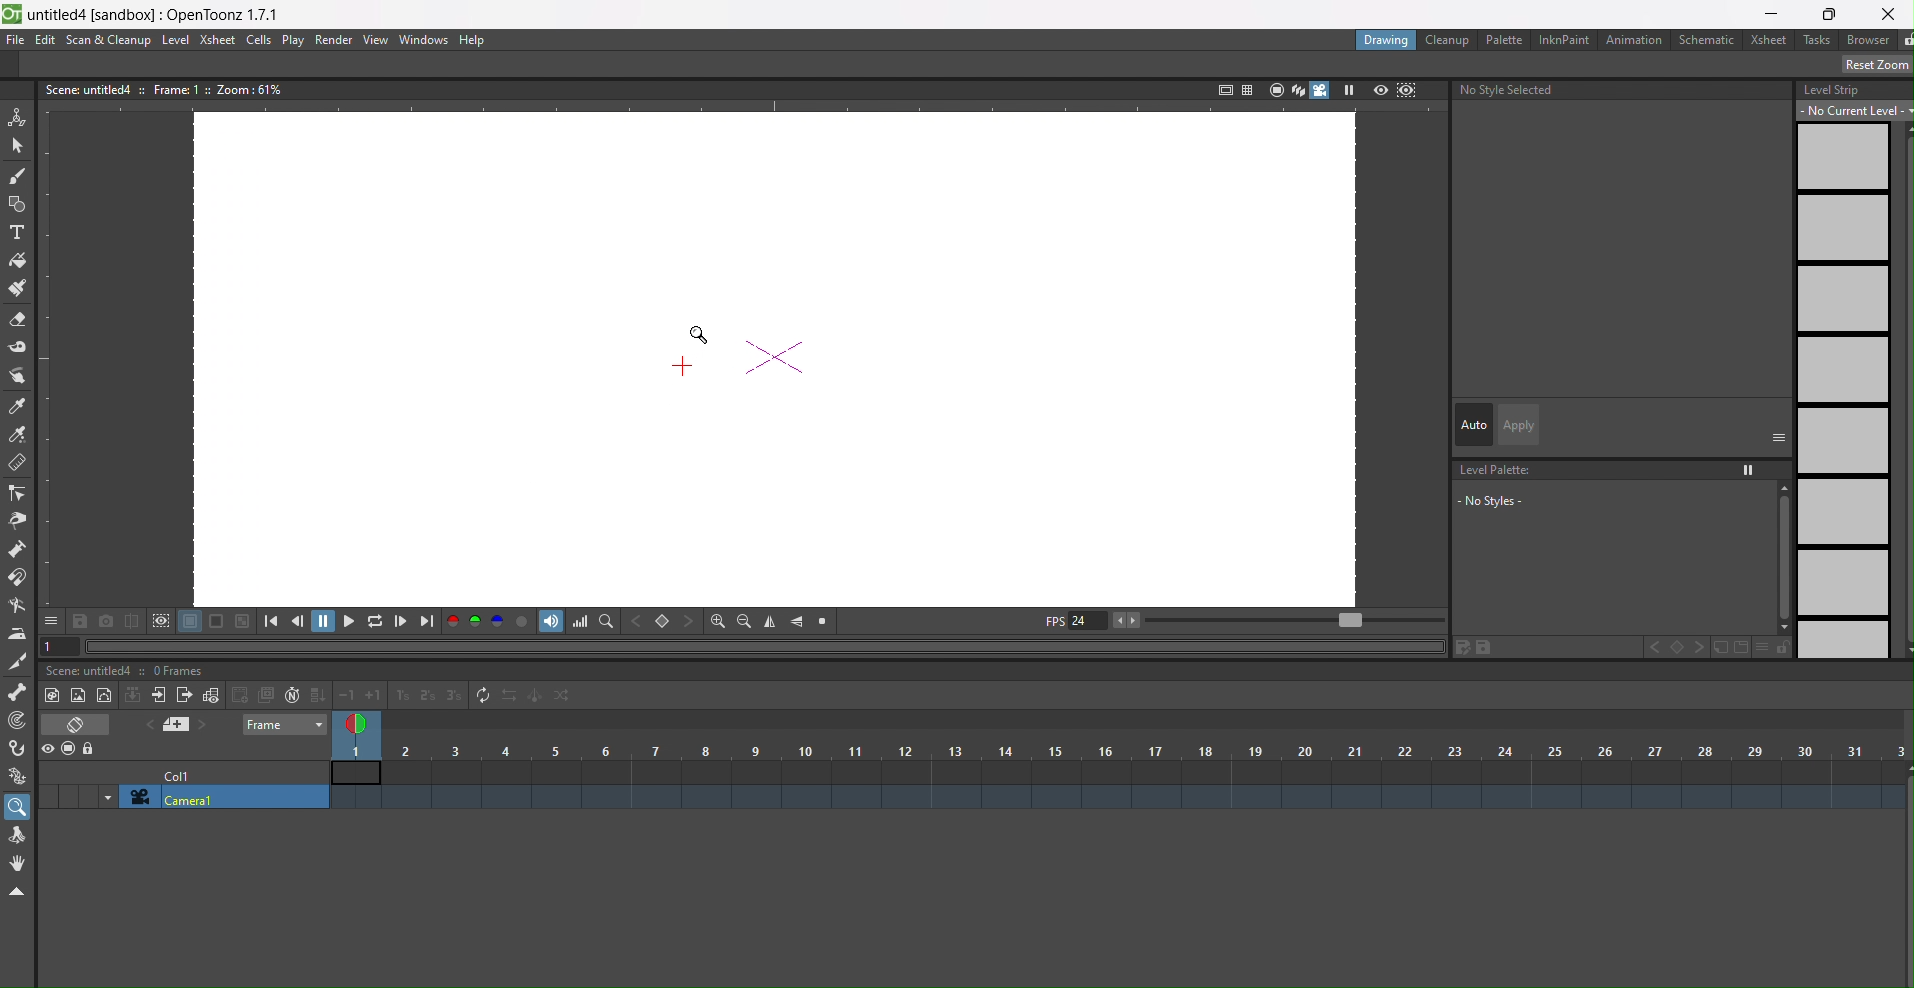  I want to click on frame selector, so click(359, 724).